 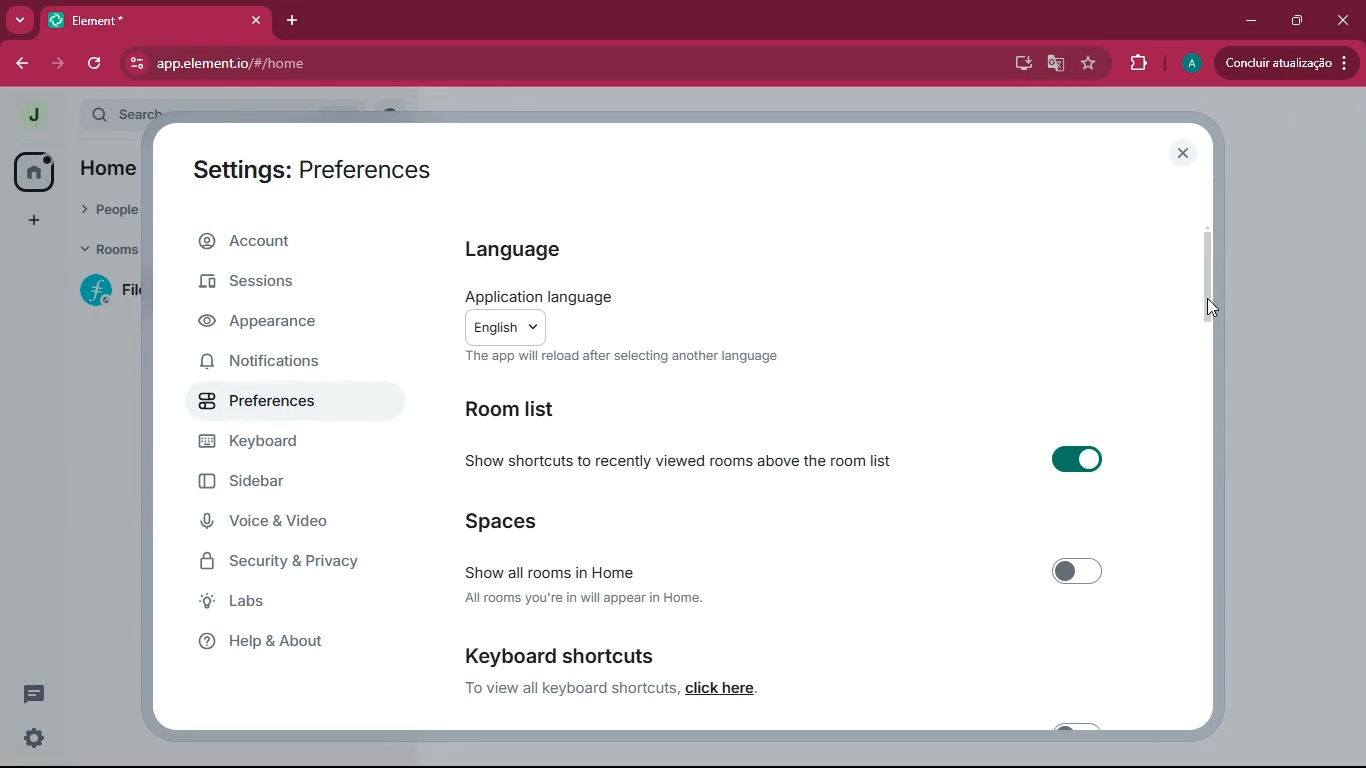 I want to click on quick settings, so click(x=35, y=737).